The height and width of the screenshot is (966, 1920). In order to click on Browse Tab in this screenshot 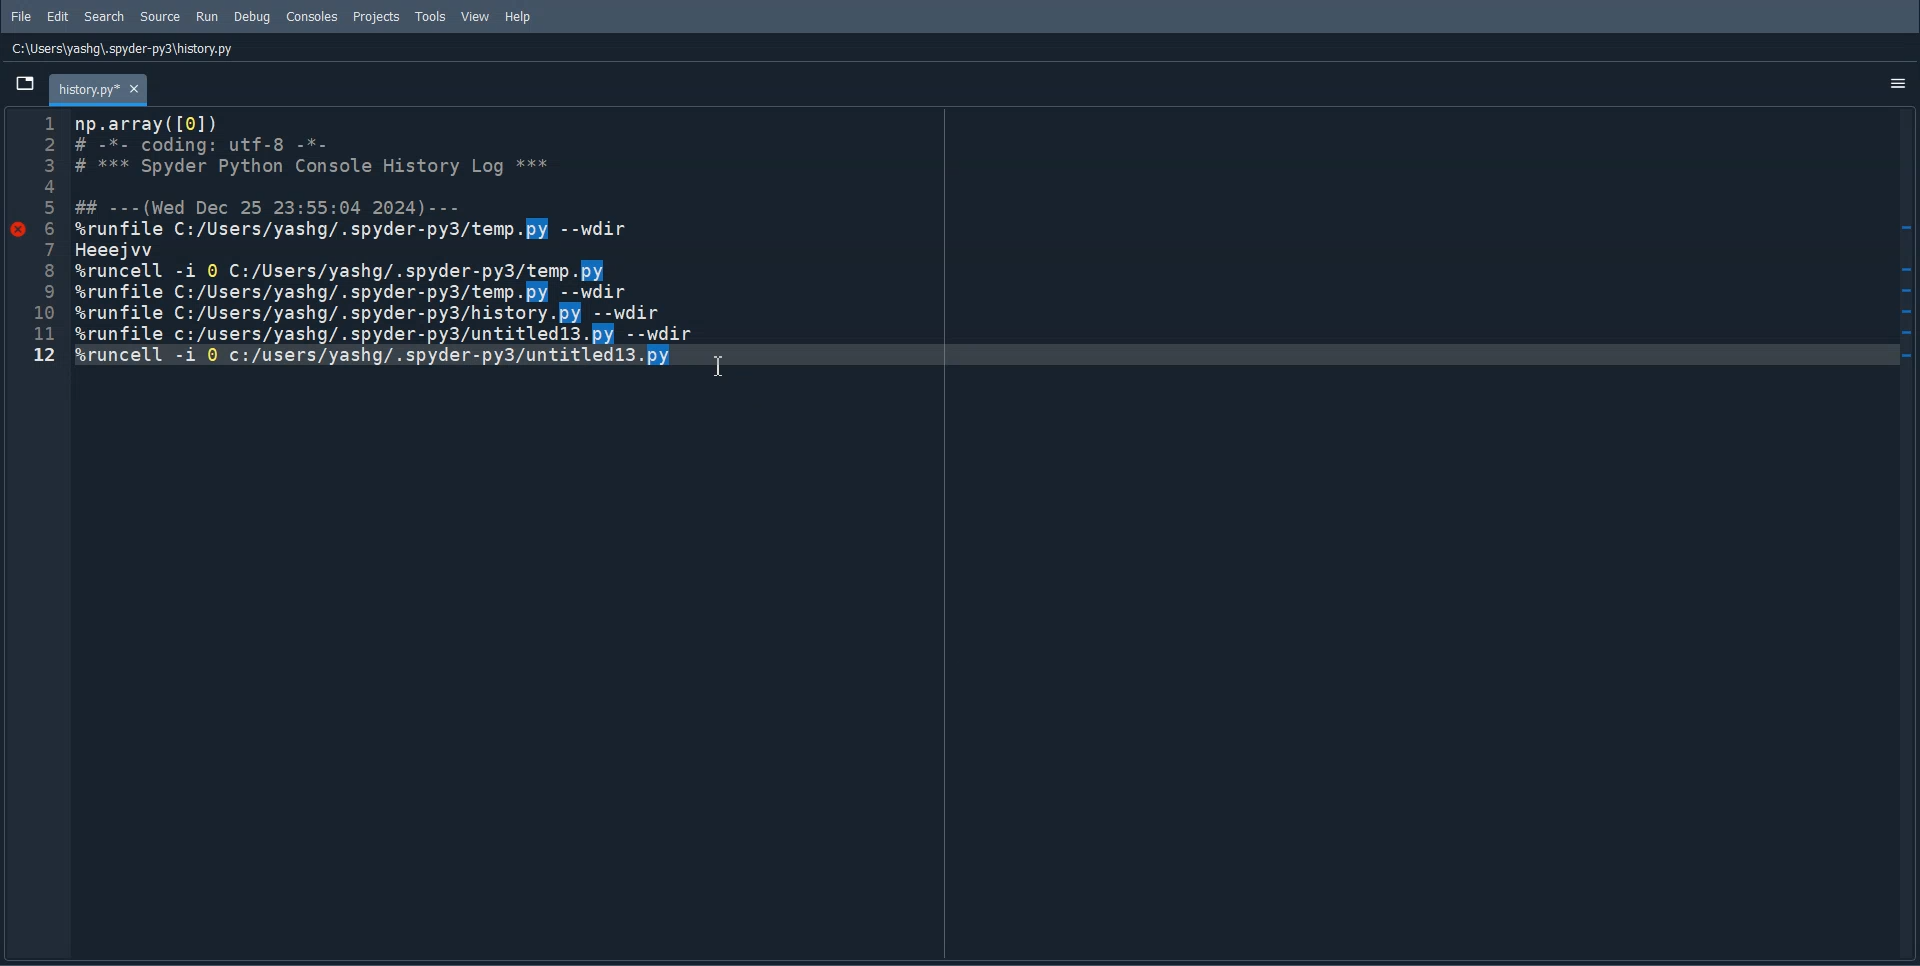, I will do `click(23, 83)`.